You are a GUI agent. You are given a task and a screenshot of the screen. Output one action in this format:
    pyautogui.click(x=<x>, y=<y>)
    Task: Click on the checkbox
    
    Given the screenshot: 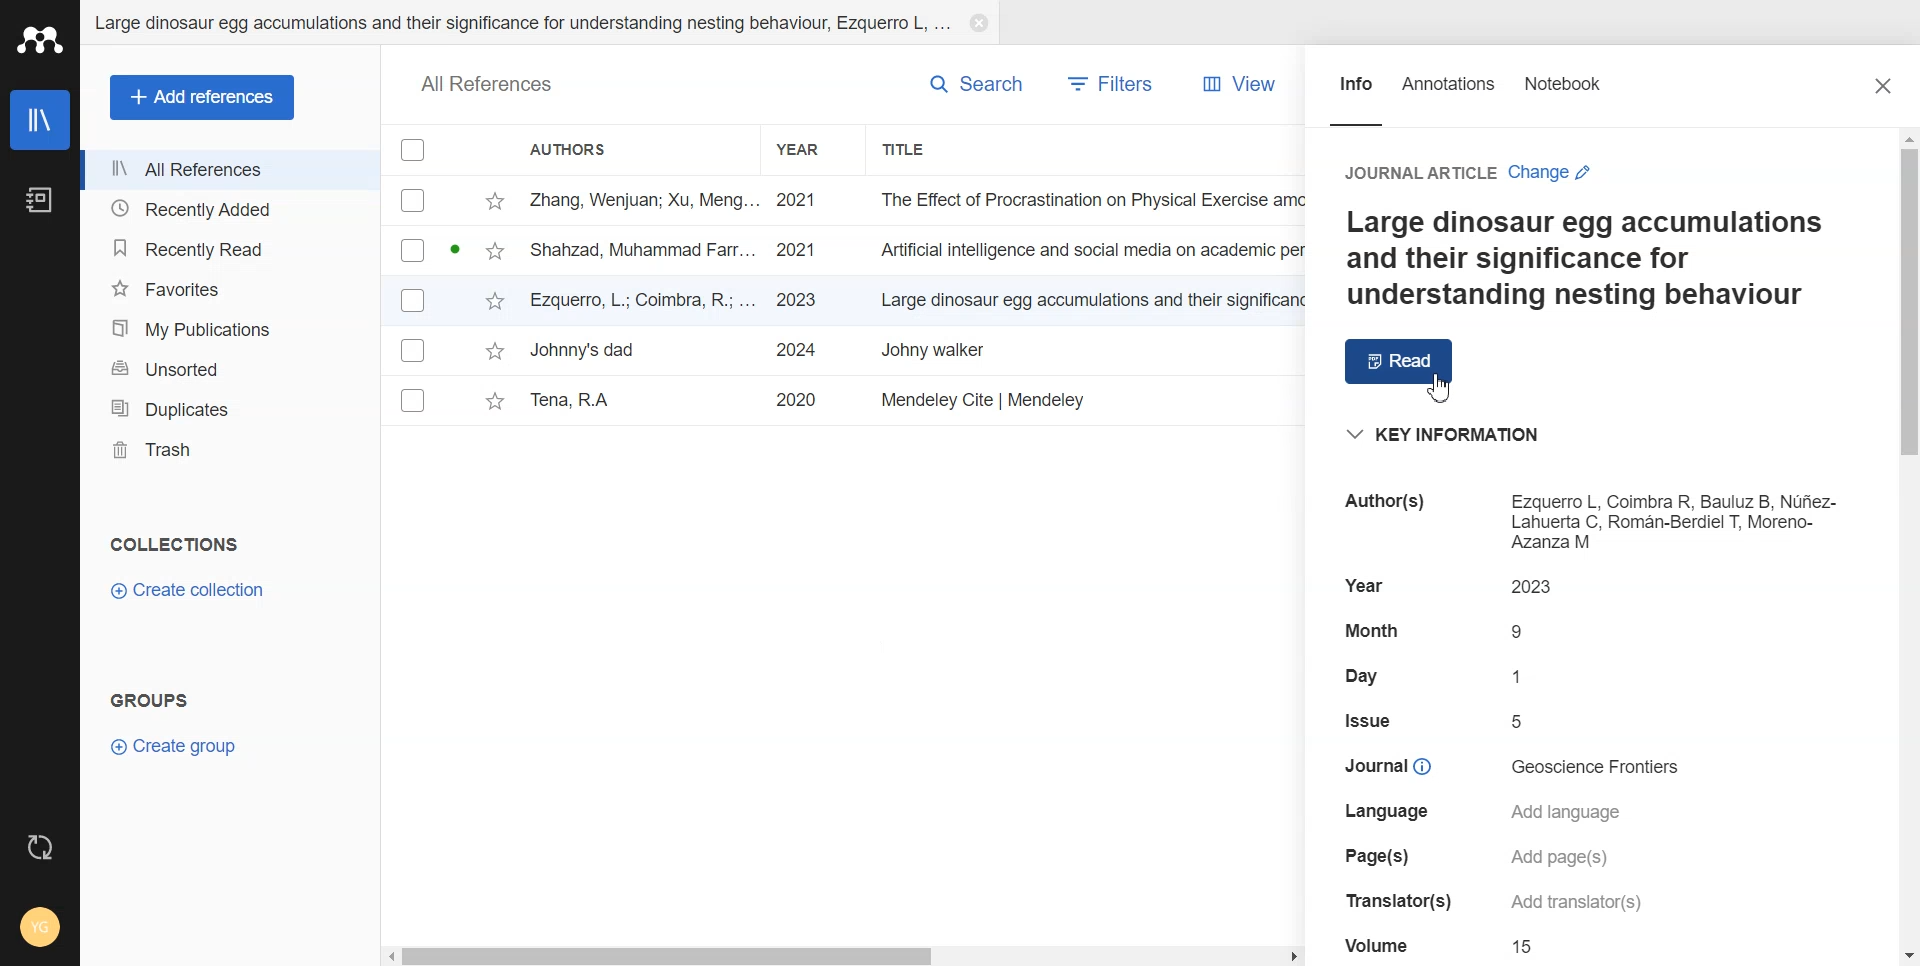 What is the action you would take?
    pyautogui.click(x=412, y=400)
    